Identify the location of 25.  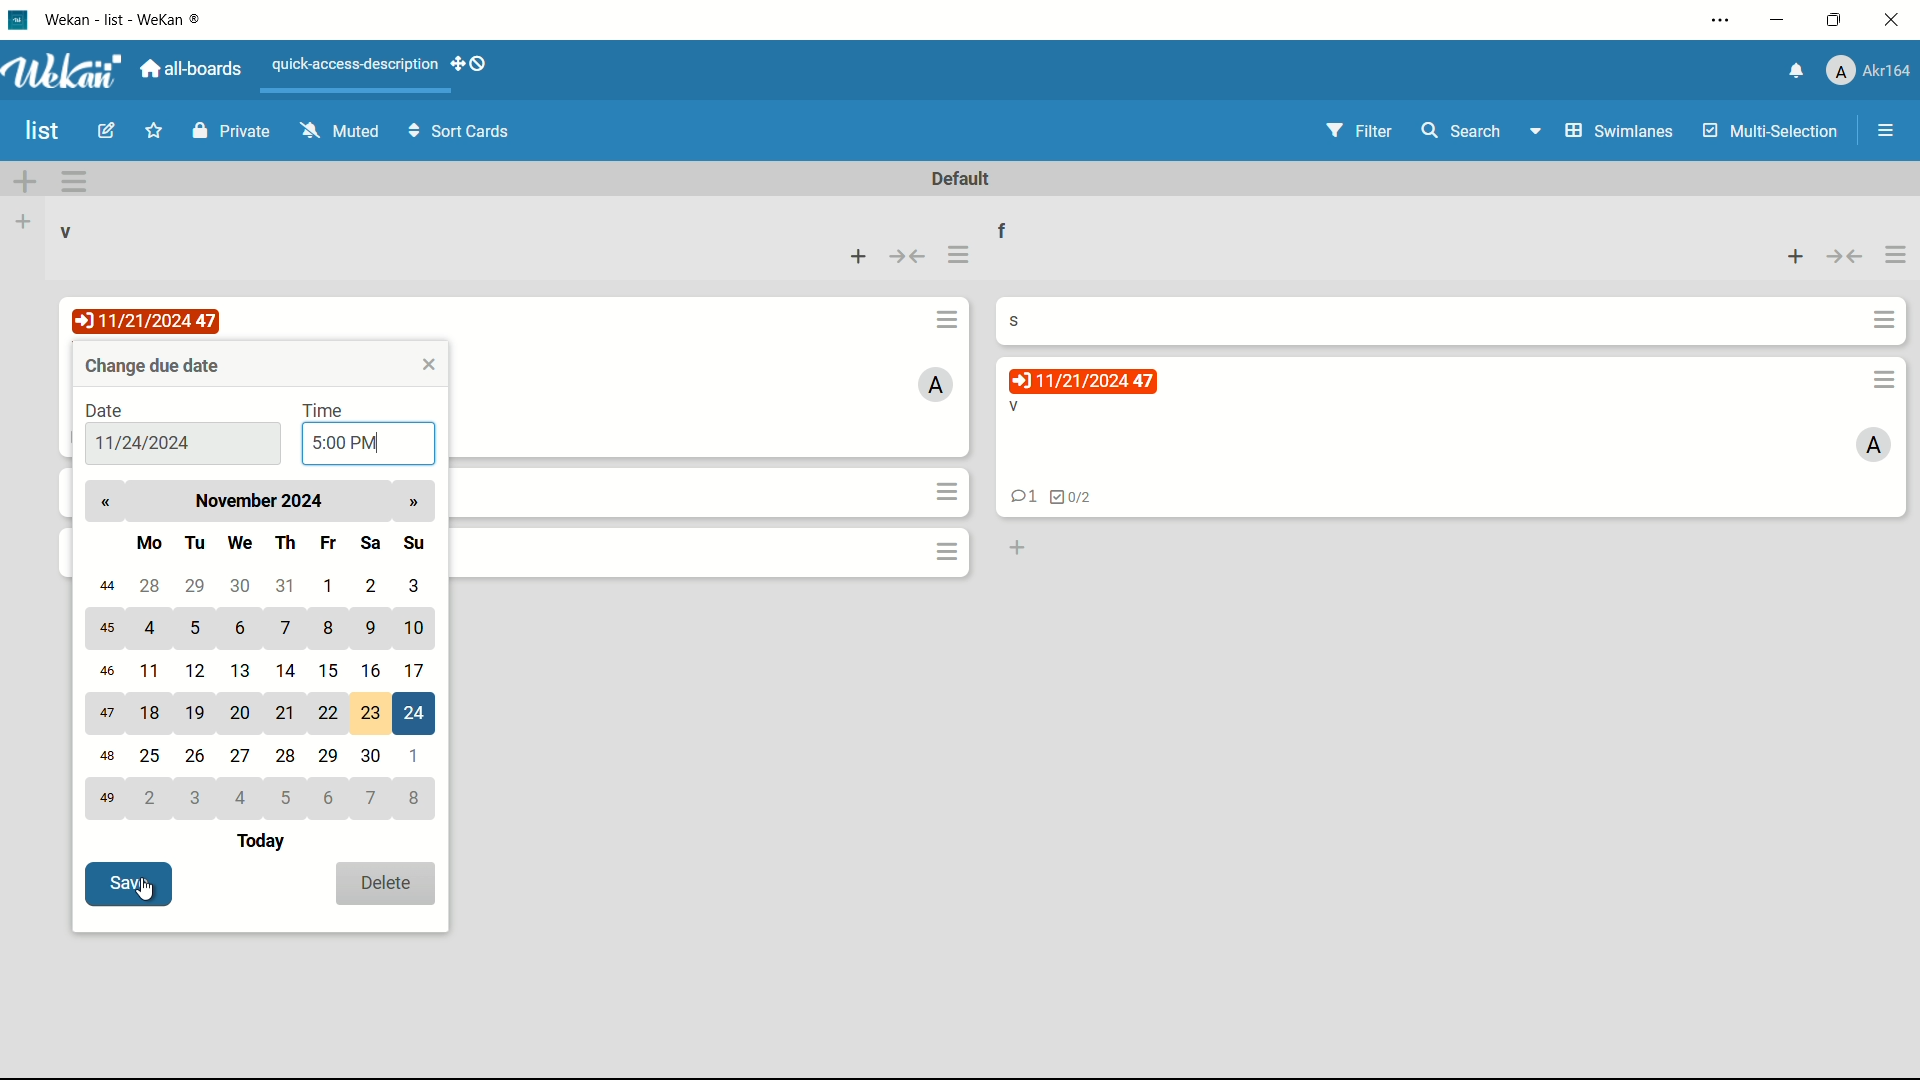
(152, 758).